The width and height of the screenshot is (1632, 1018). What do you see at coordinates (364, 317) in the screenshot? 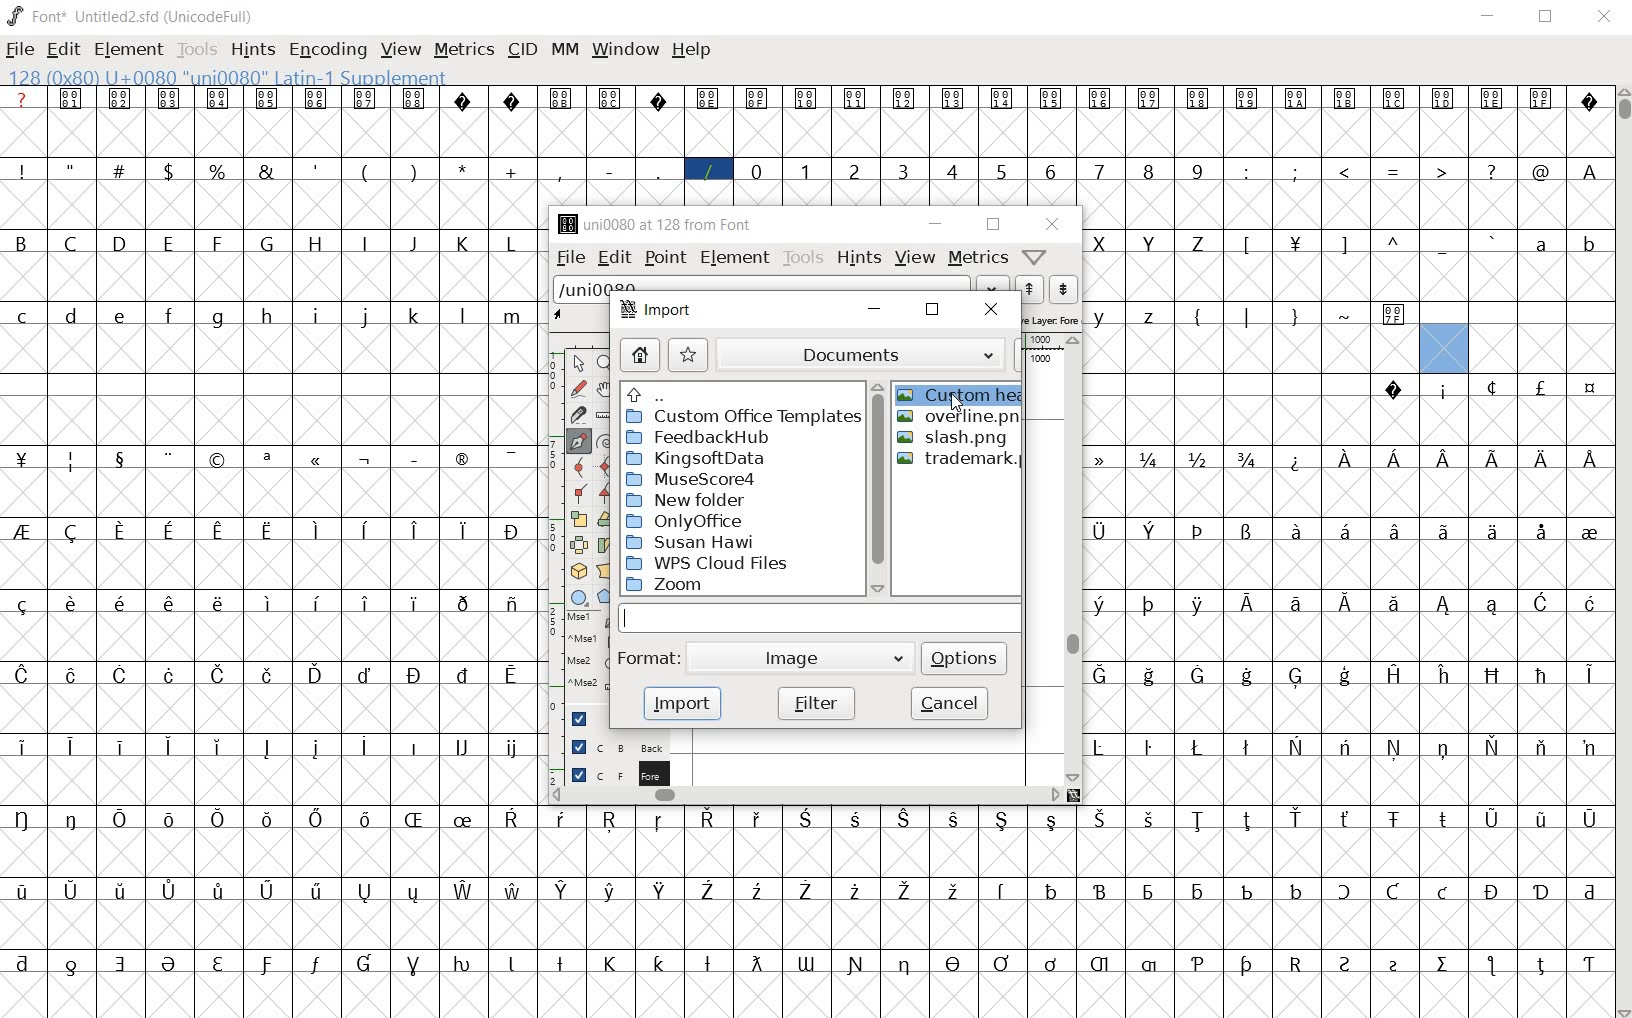
I see `glyph` at bounding box center [364, 317].